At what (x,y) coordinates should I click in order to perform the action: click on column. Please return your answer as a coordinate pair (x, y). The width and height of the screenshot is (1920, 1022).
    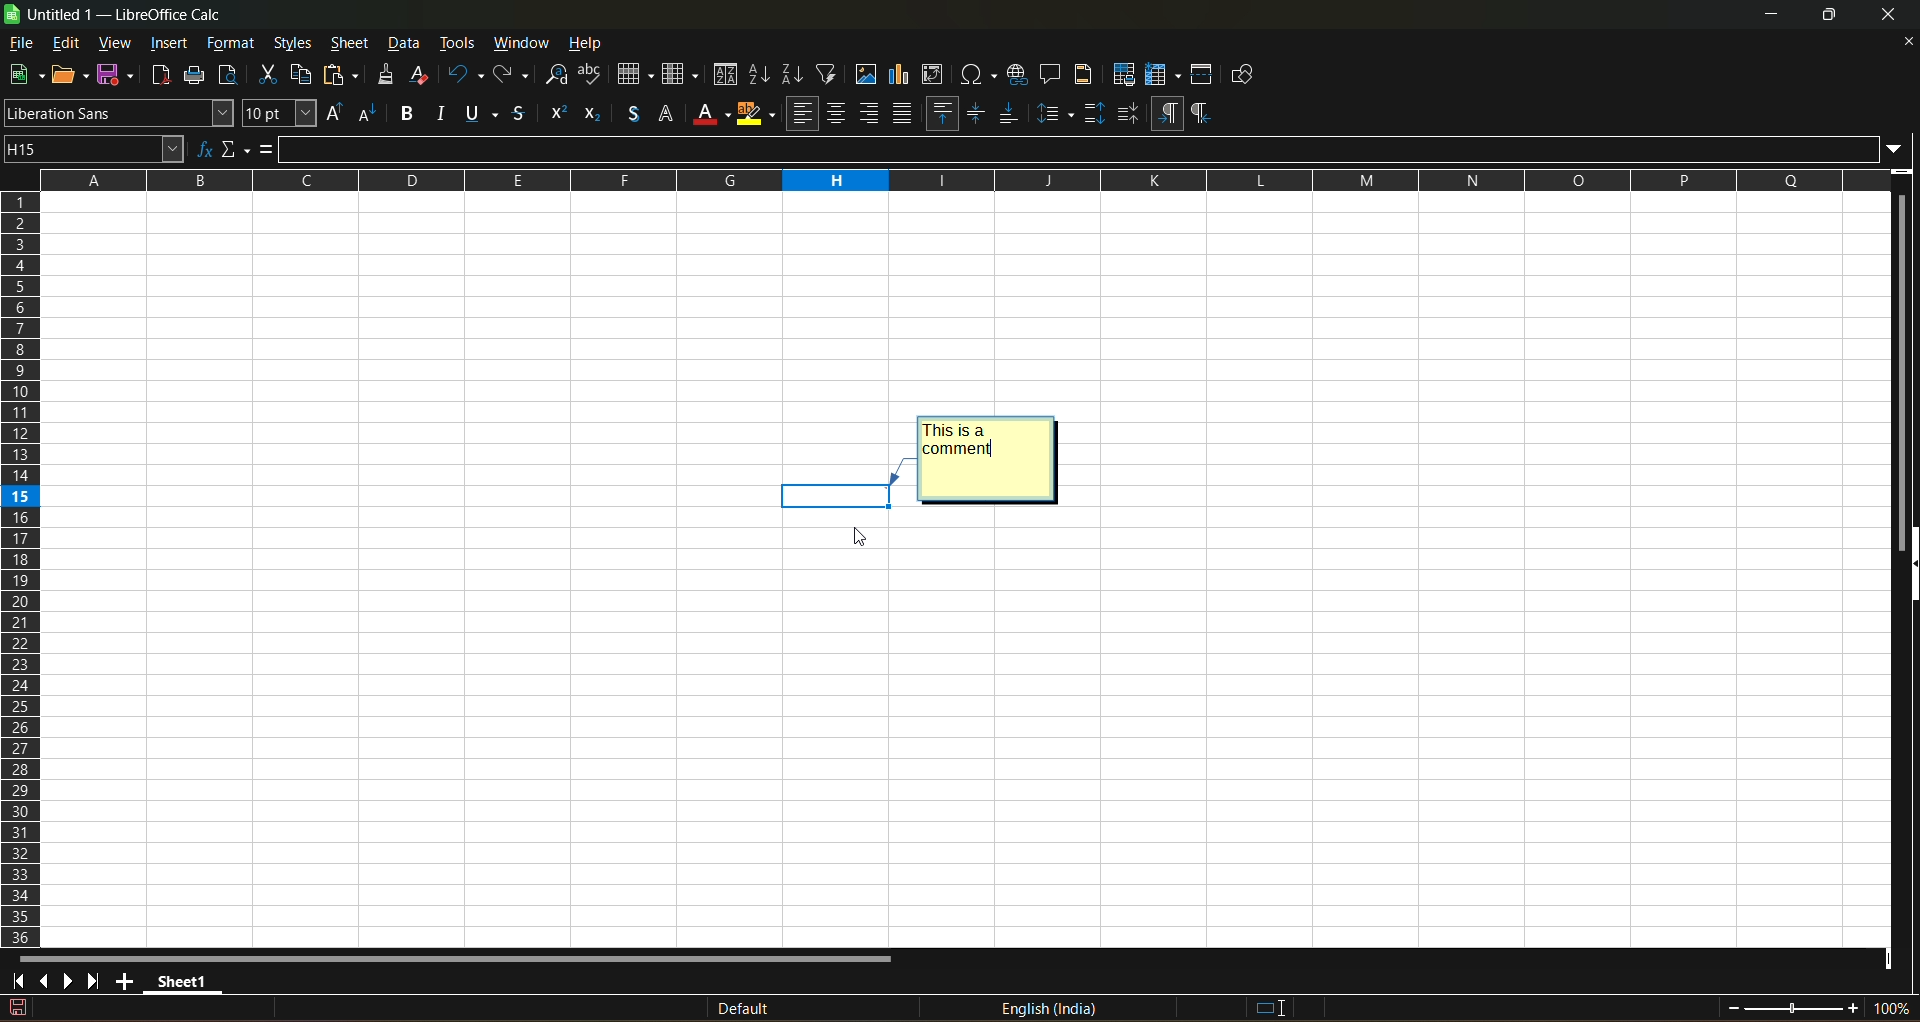
    Looking at the image, I should click on (681, 74).